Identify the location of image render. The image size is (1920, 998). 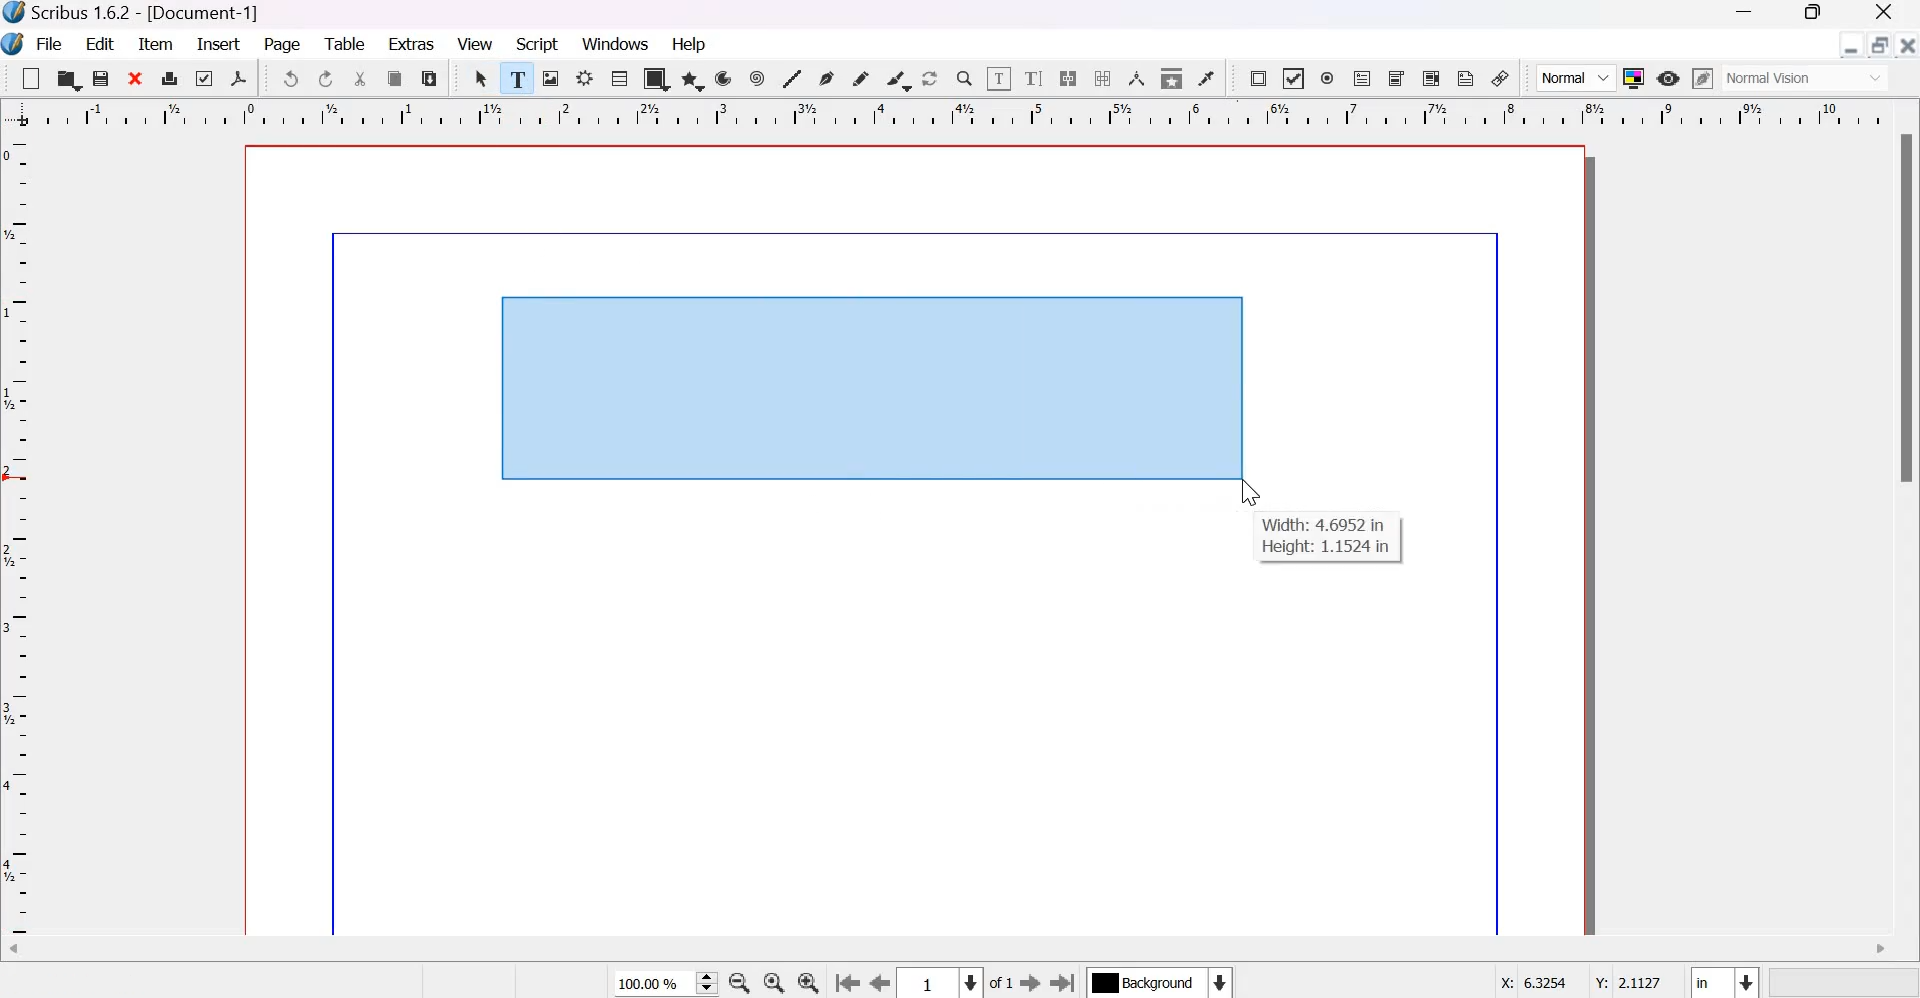
(552, 78).